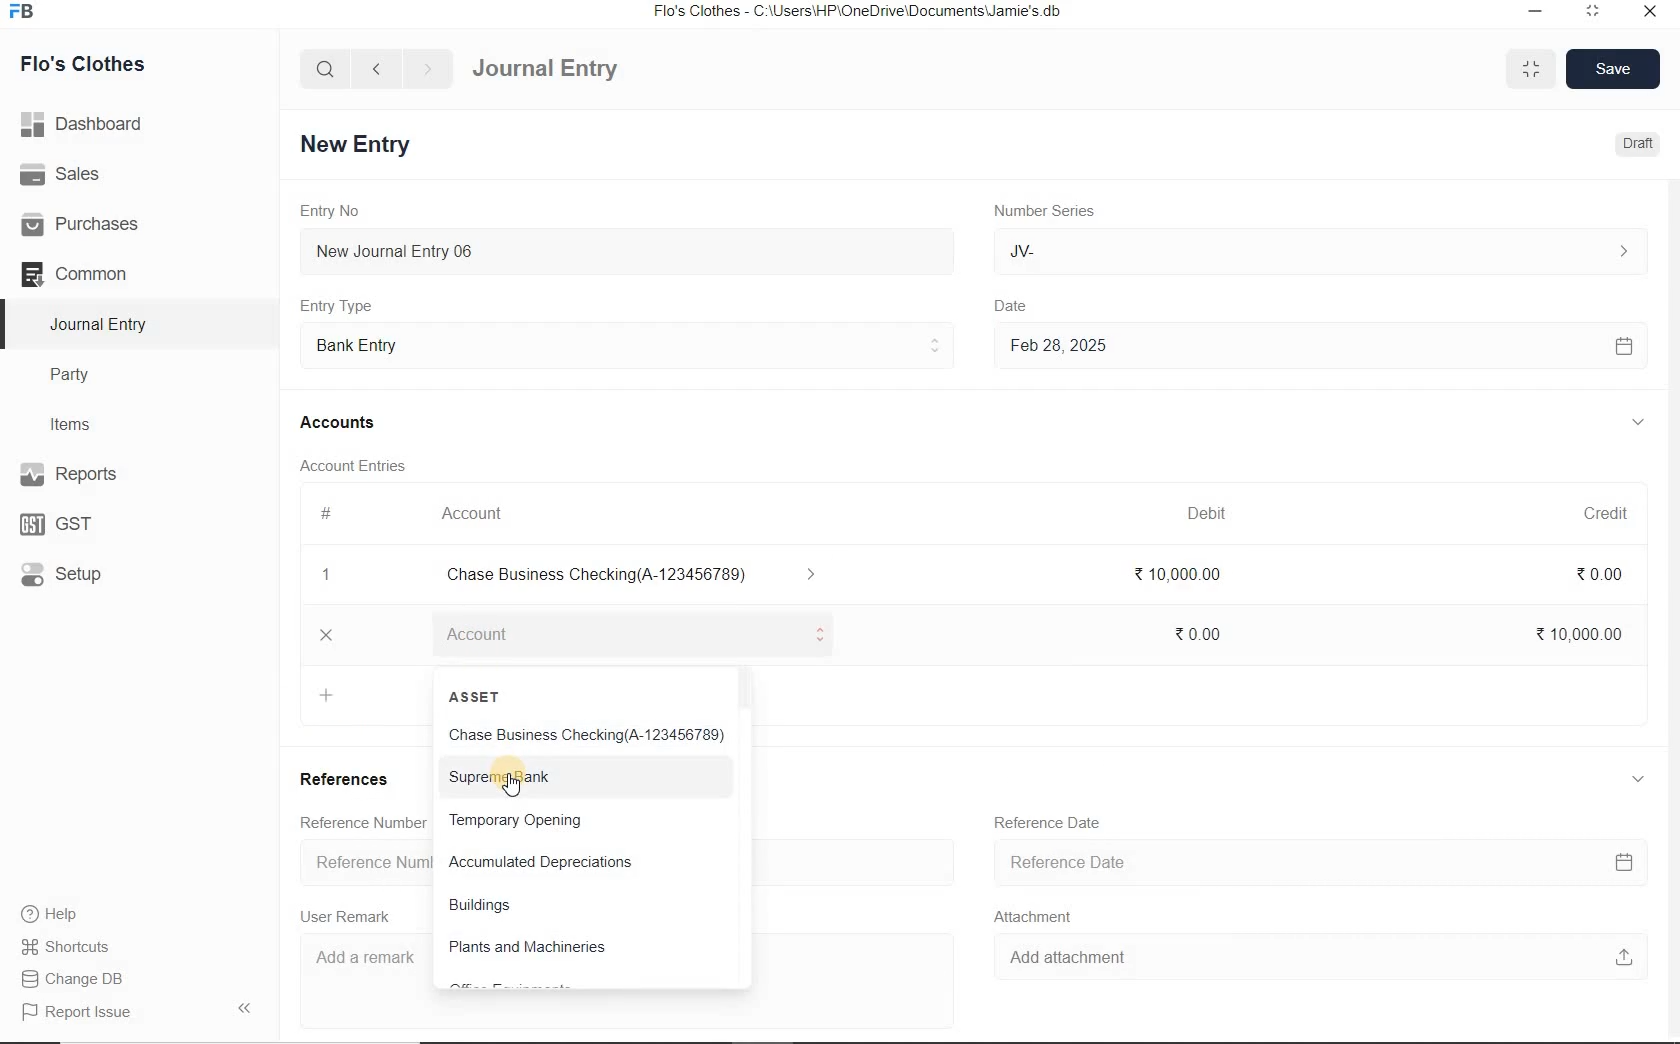  What do you see at coordinates (1612, 573) in the screenshot?
I see `₹0.00` at bounding box center [1612, 573].